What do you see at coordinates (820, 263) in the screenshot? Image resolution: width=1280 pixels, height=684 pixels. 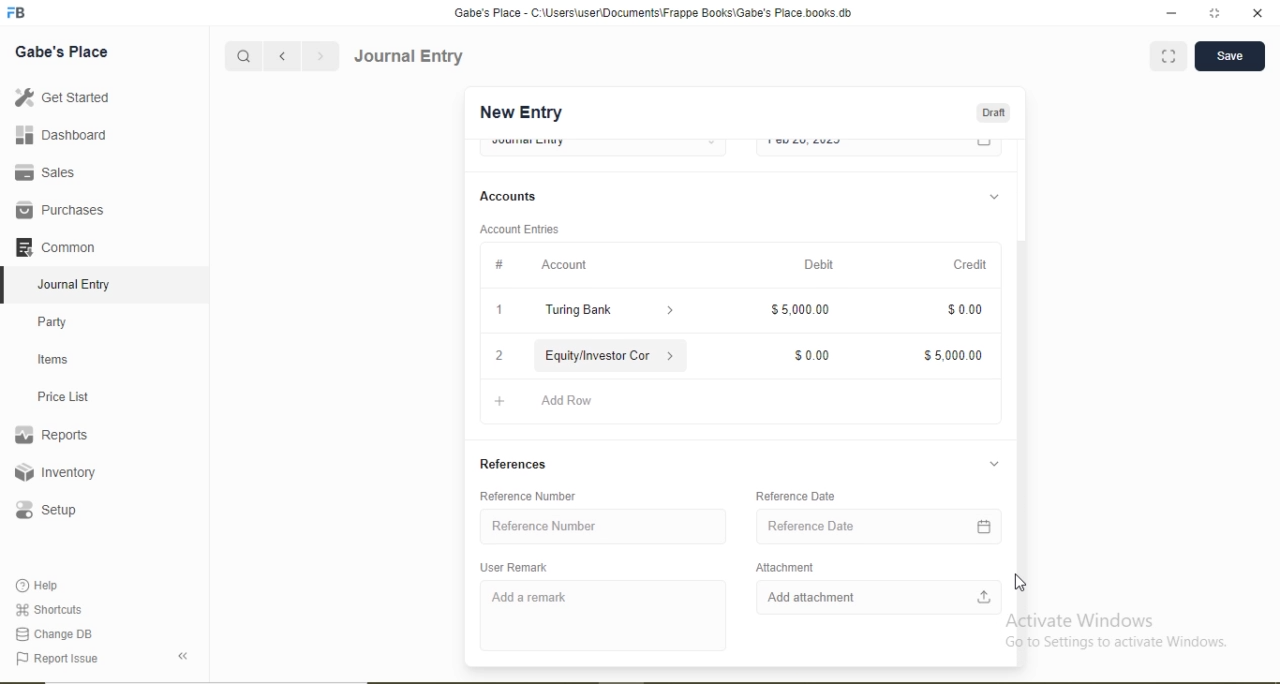 I see `Debit` at bounding box center [820, 263].